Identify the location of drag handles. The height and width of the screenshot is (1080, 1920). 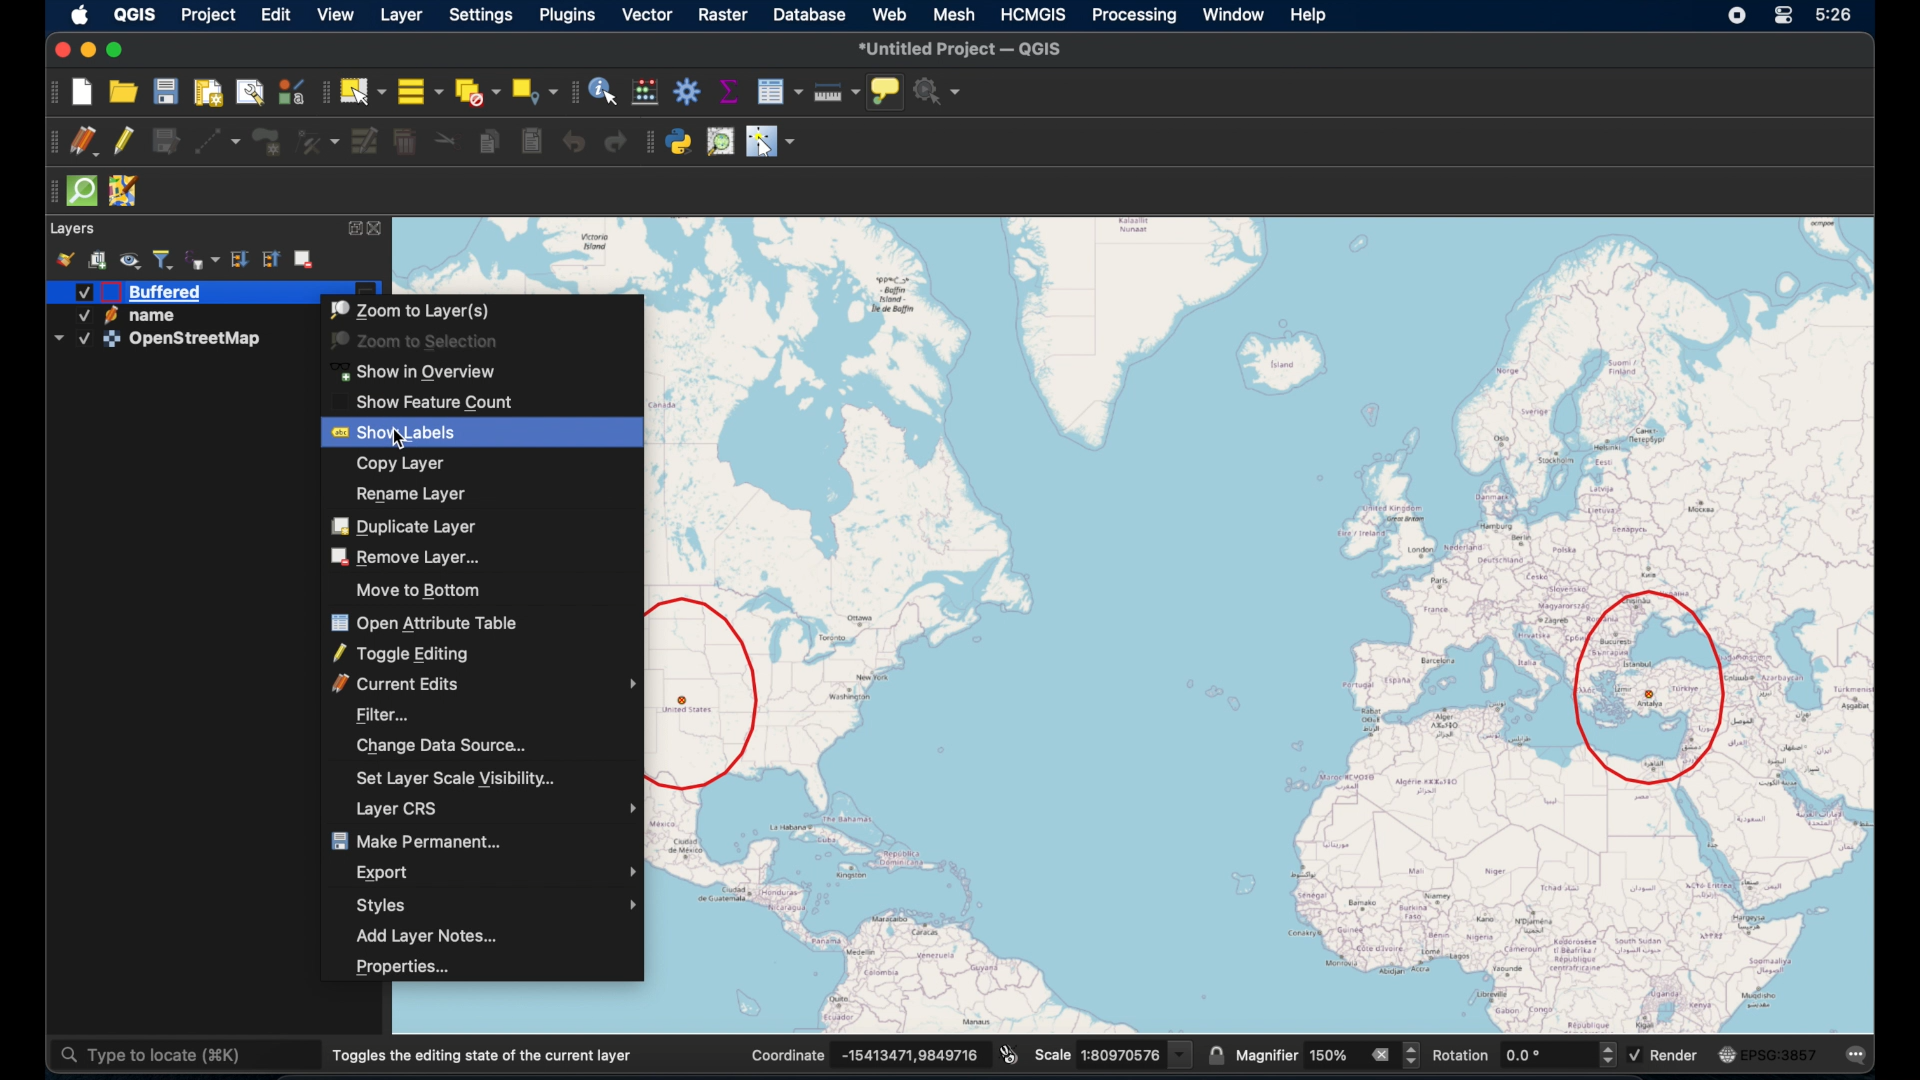
(49, 142).